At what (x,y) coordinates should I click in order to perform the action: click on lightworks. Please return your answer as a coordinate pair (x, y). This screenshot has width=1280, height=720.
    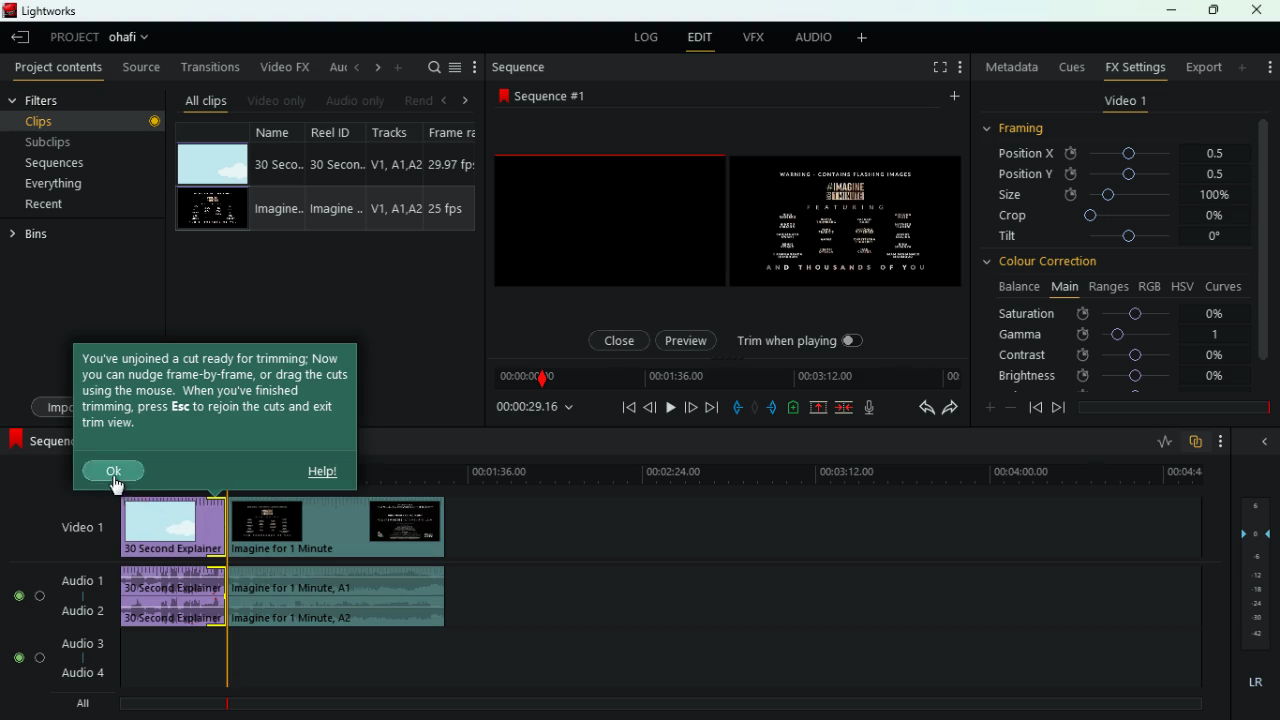
    Looking at the image, I should click on (42, 10).